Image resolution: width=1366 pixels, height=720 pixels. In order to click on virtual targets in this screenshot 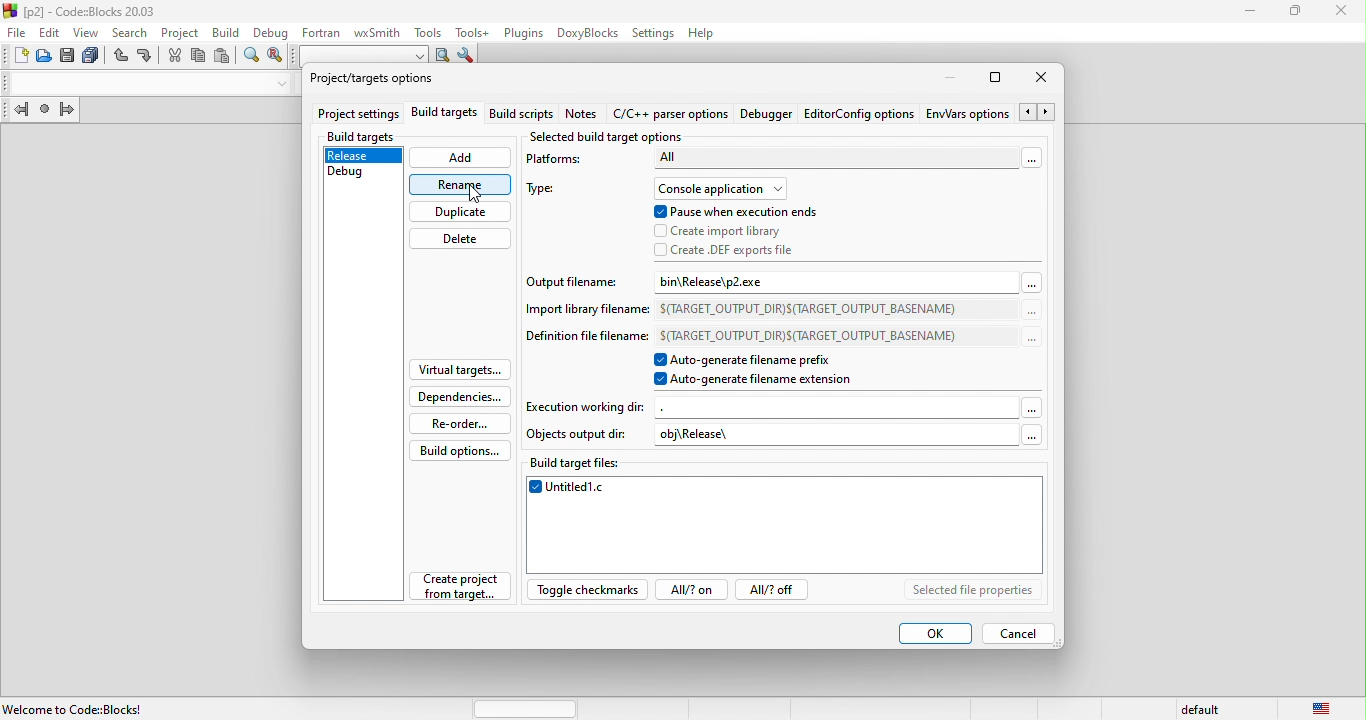, I will do `click(458, 370)`.